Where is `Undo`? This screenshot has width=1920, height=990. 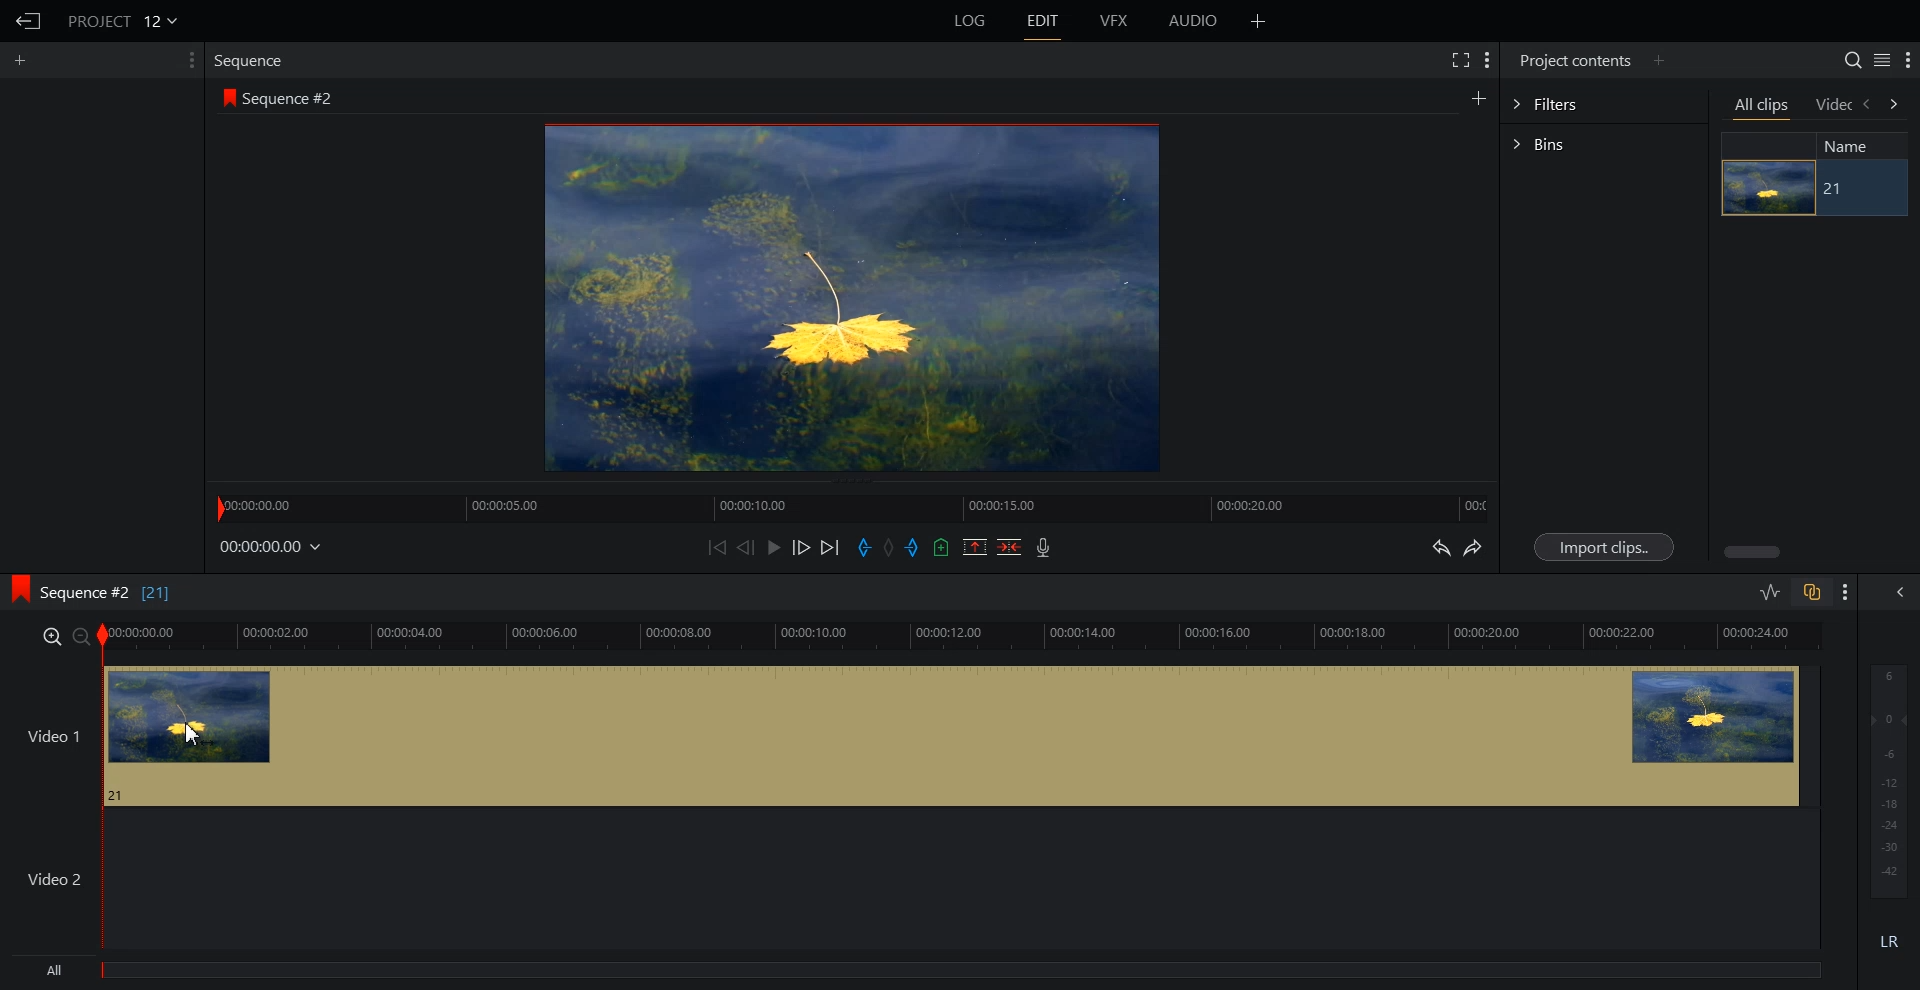 Undo is located at coordinates (1440, 547).